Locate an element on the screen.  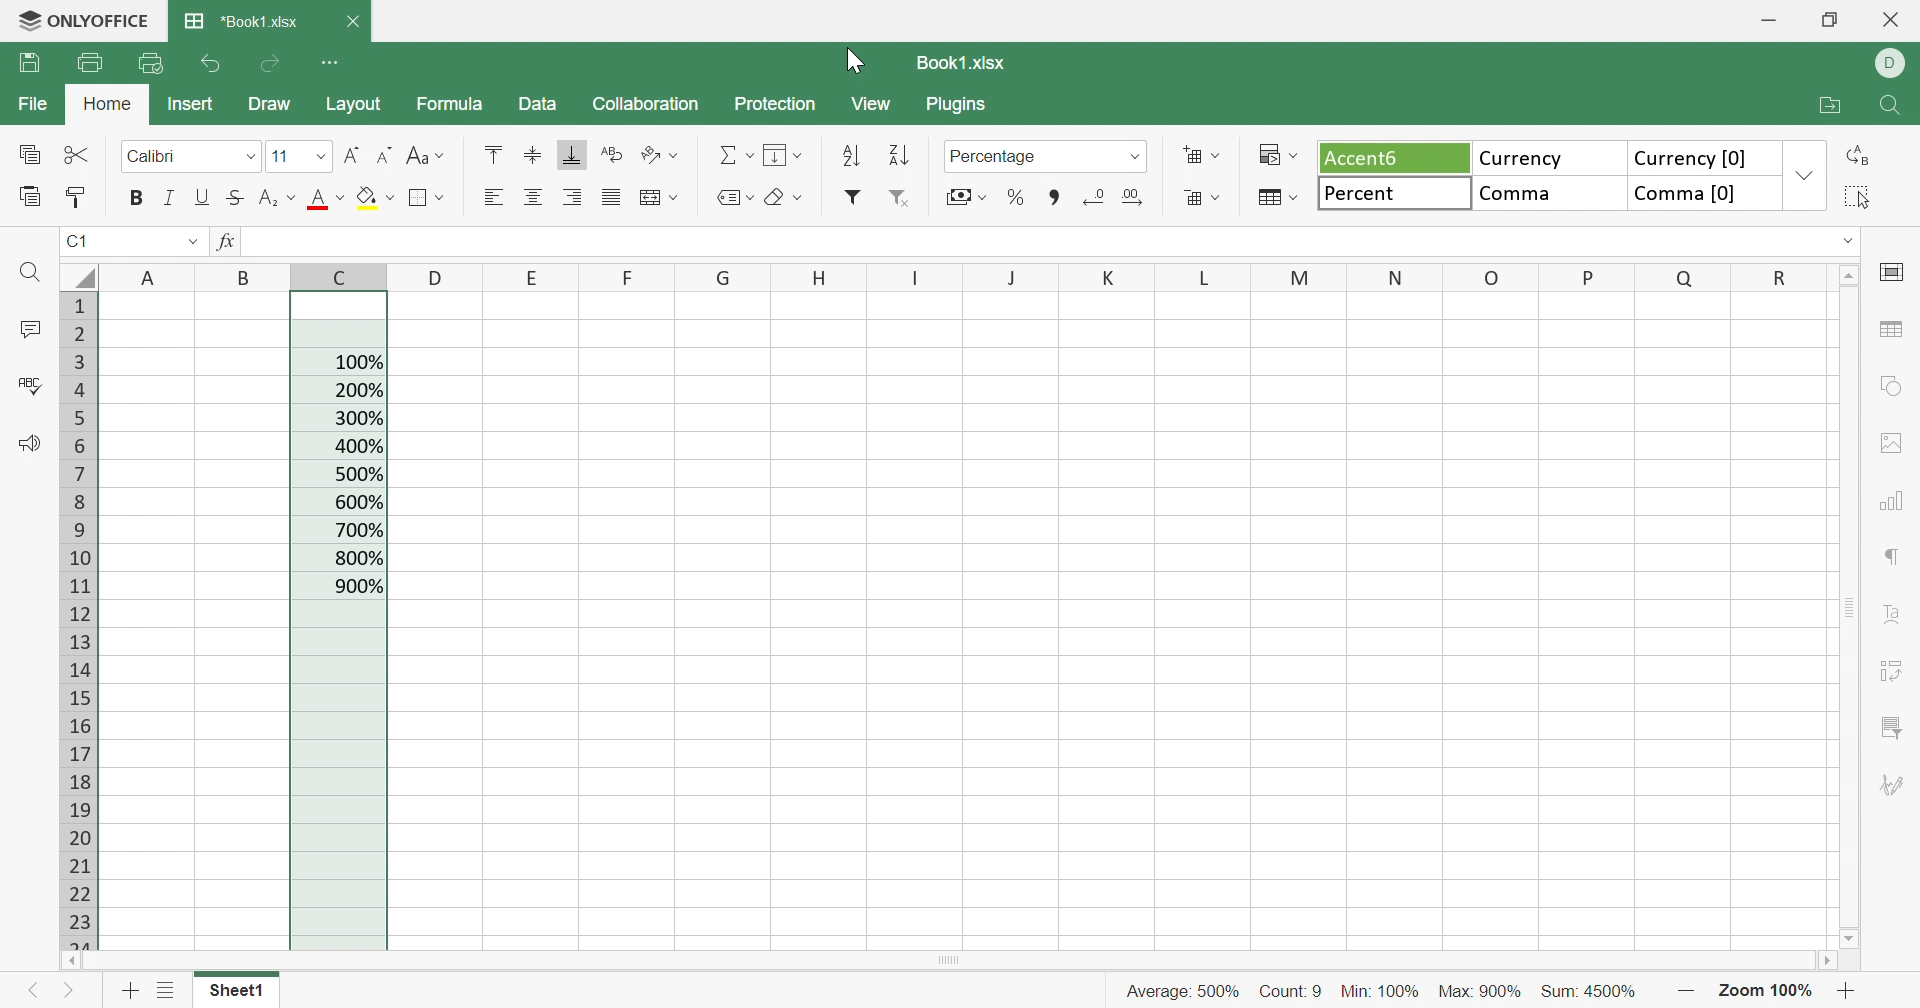
Scroll Right is located at coordinates (1834, 961).